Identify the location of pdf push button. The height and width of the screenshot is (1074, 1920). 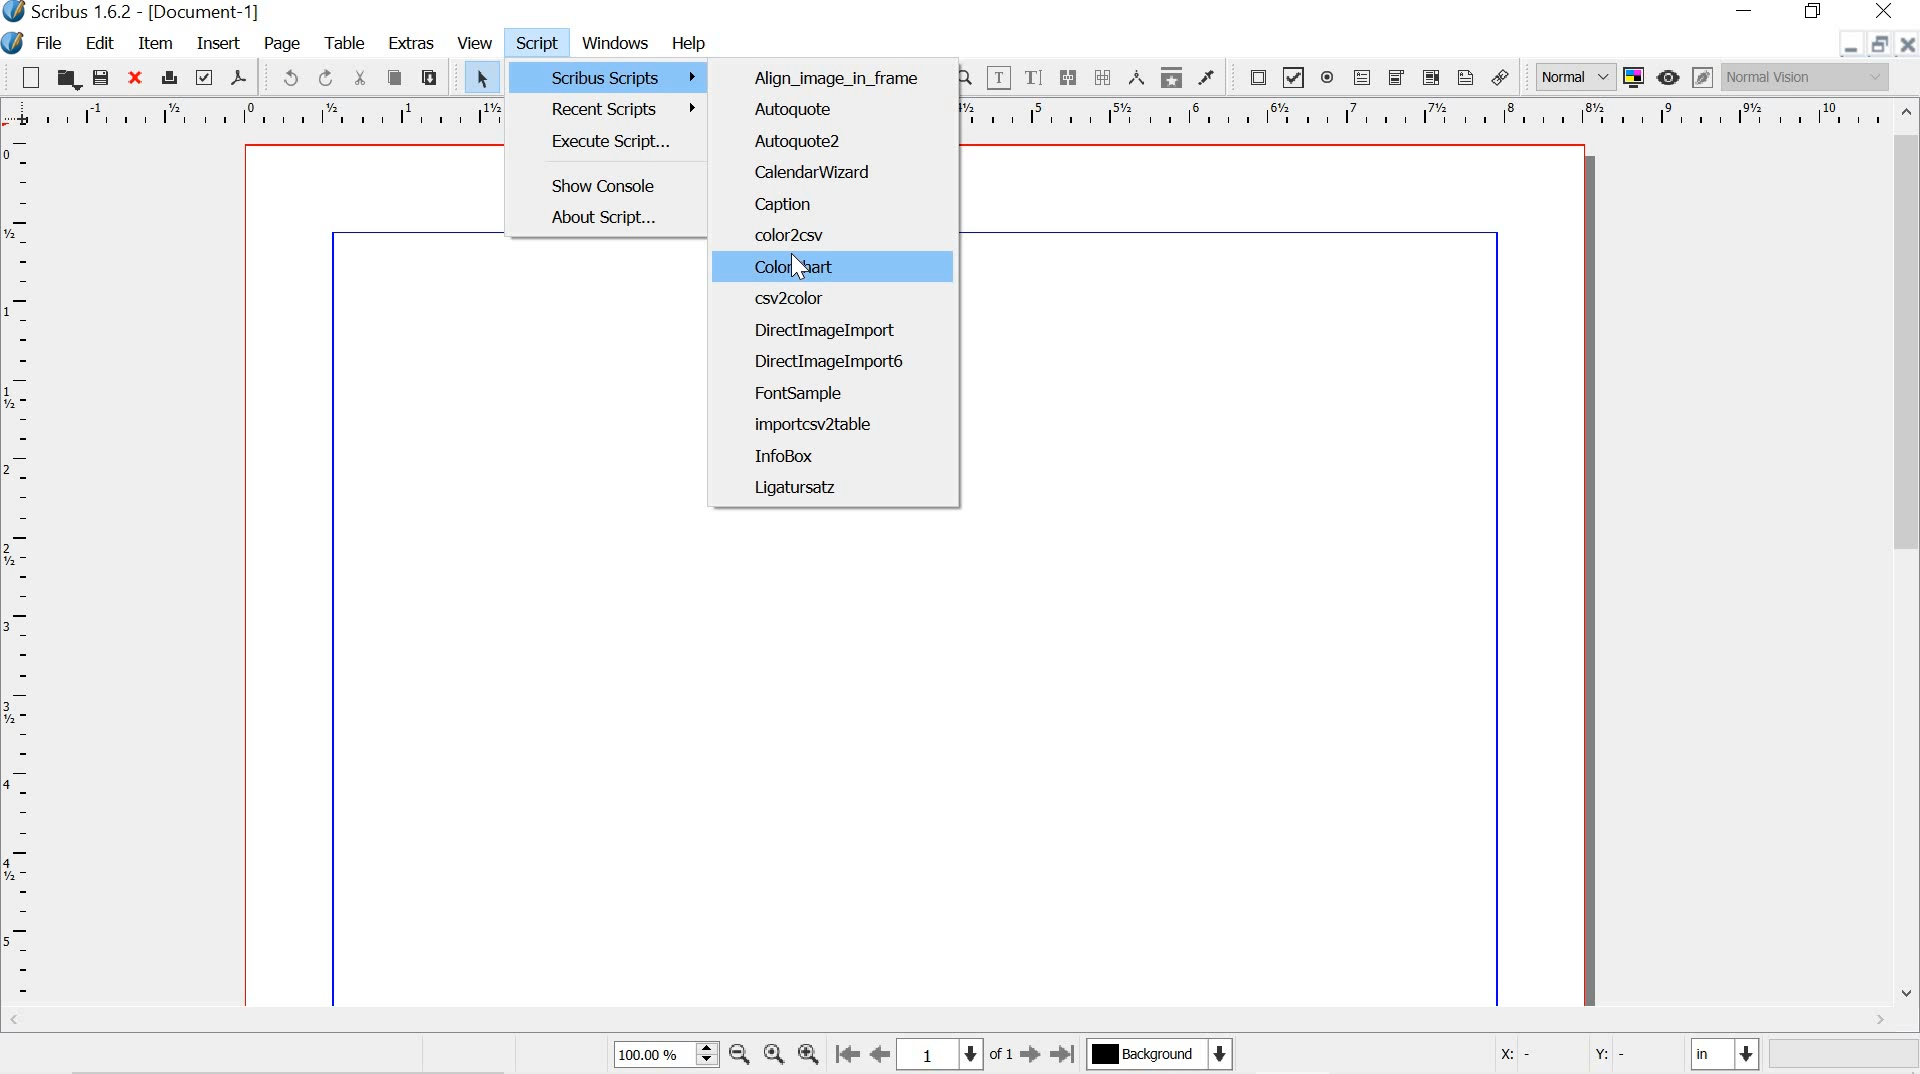
(1253, 76).